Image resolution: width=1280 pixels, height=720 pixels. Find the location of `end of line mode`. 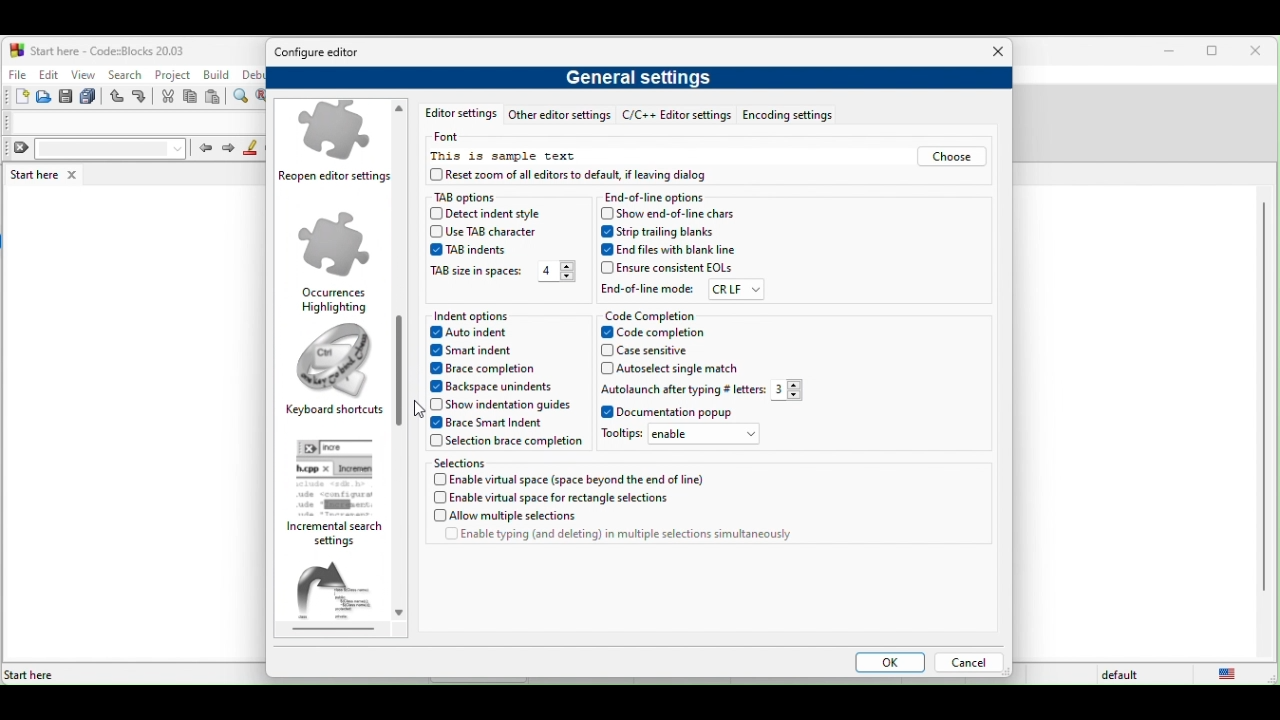

end of line mode is located at coordinates (648, 288).